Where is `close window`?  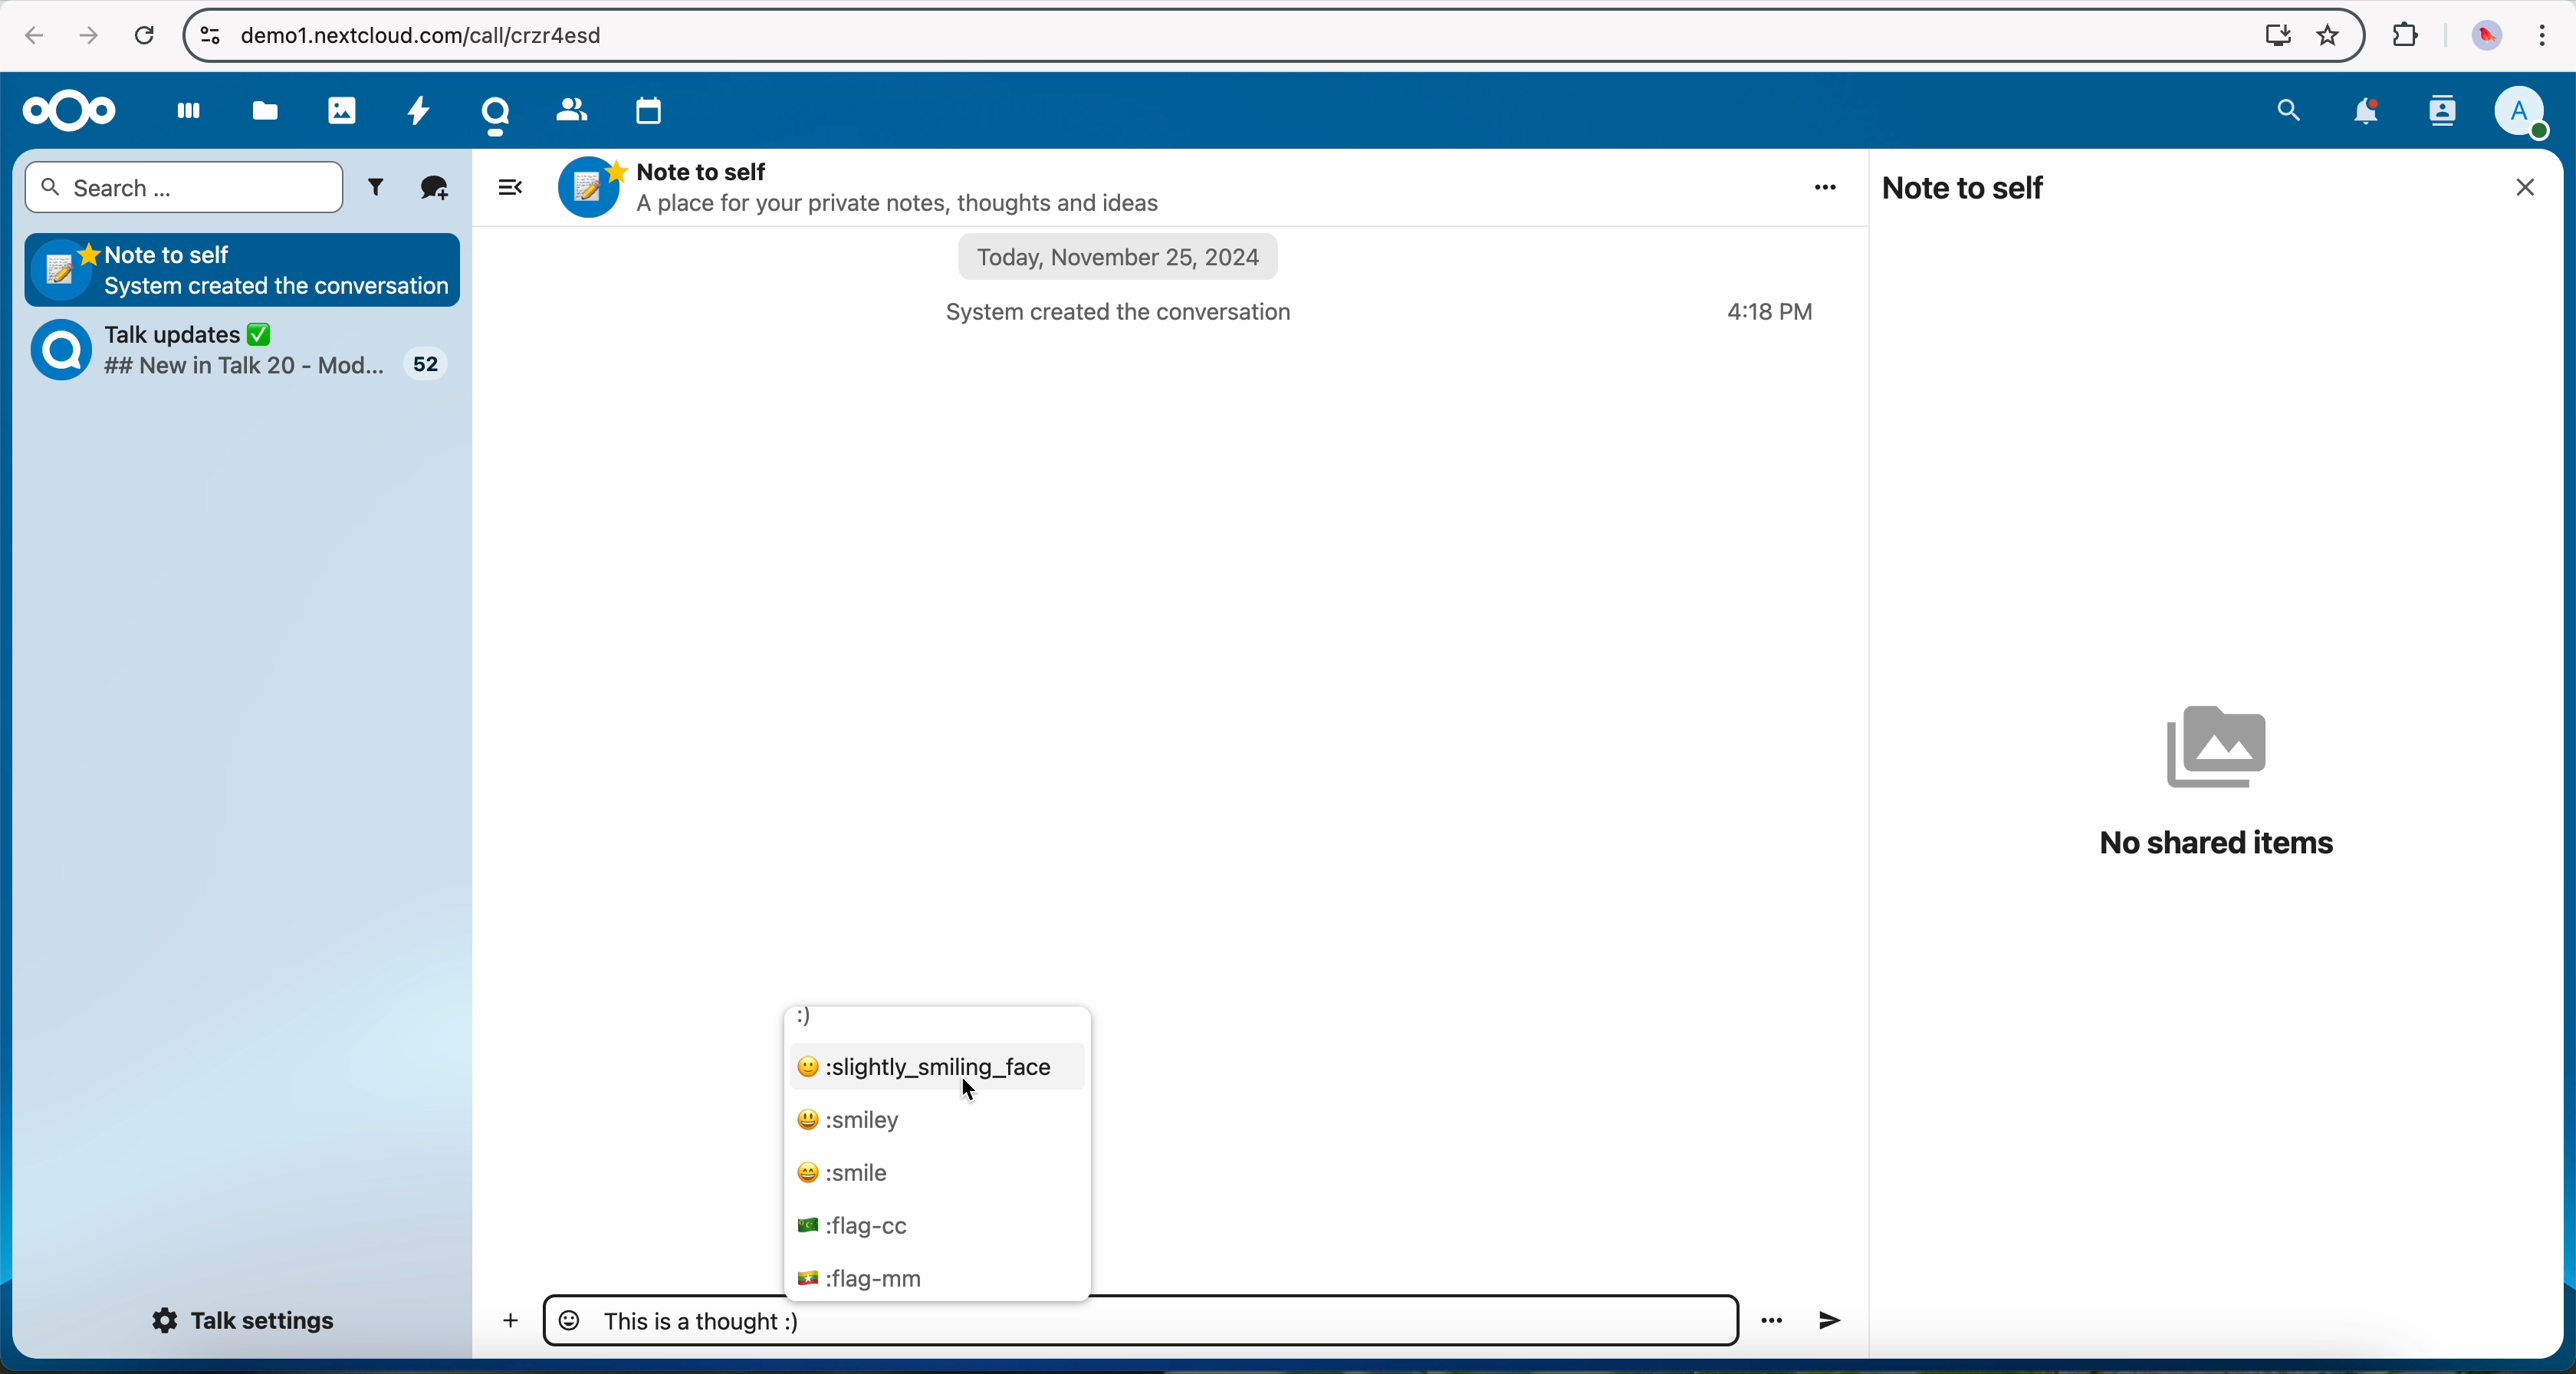
close window is located at coordinates (2532, 187).